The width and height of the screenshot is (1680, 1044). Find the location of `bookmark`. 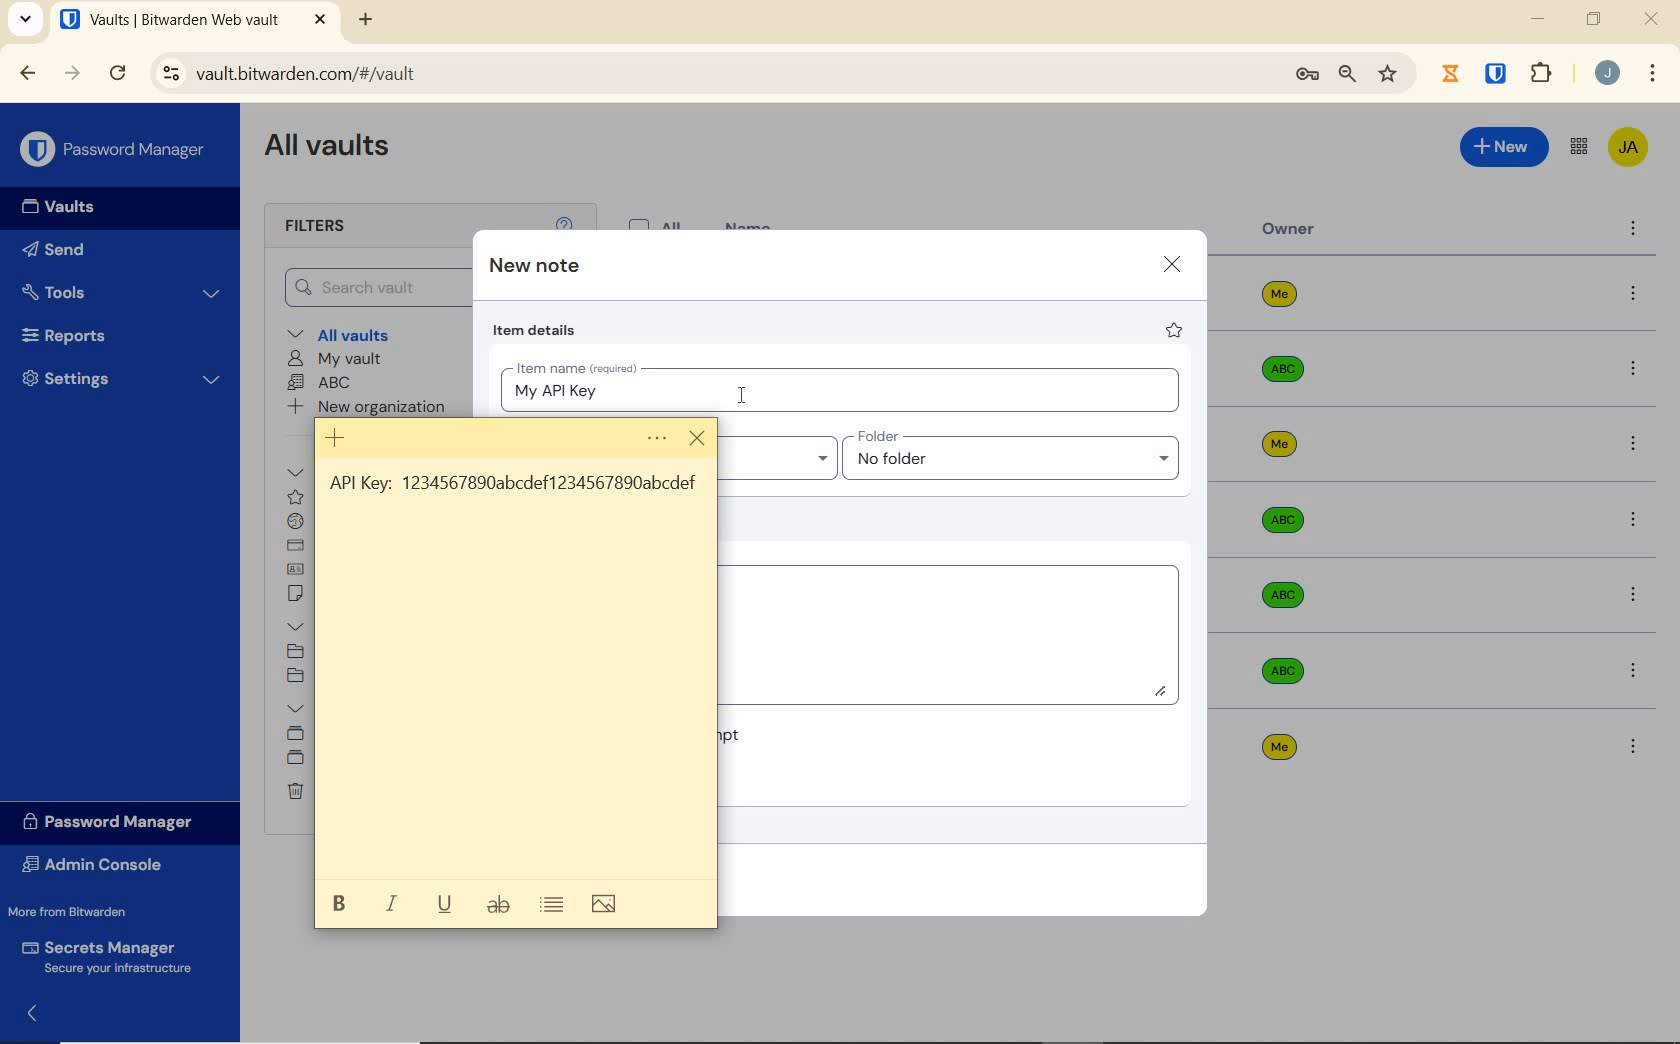

bookmark is located at coordinates (1388, 75).